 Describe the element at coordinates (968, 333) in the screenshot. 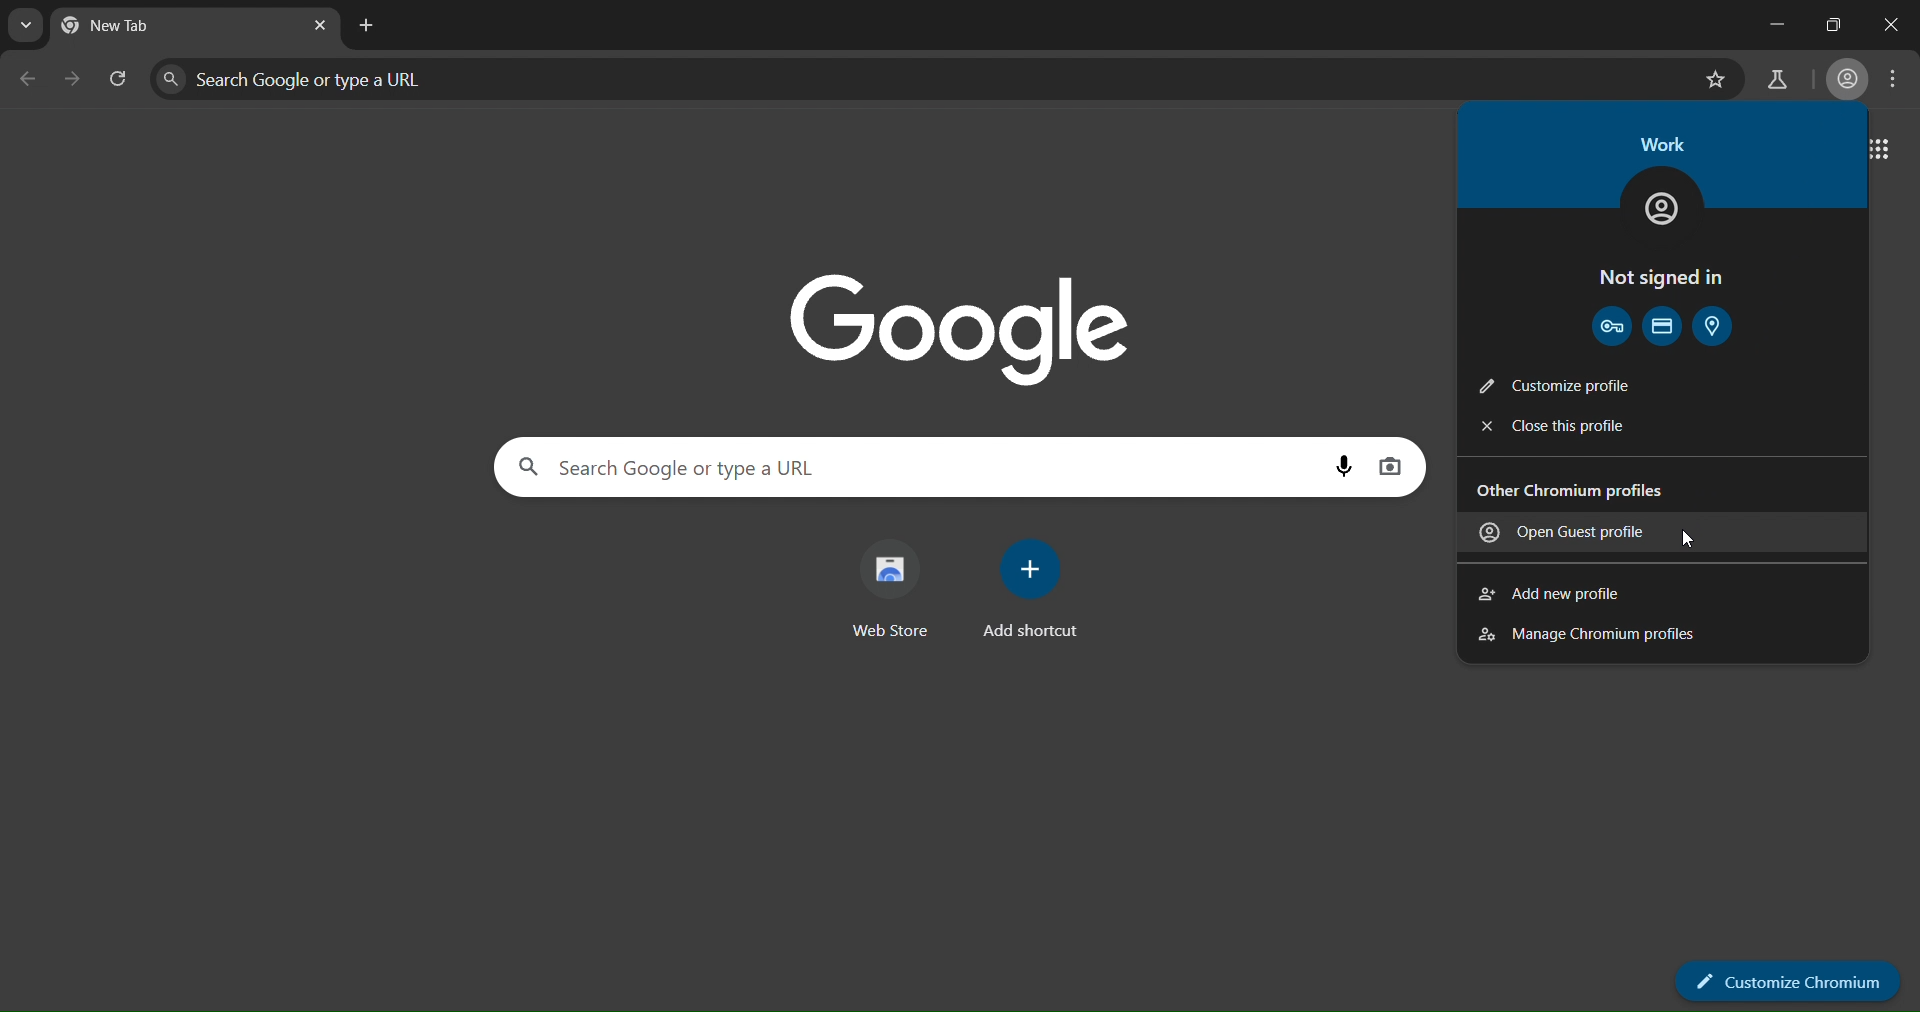

I see `google` at that location.